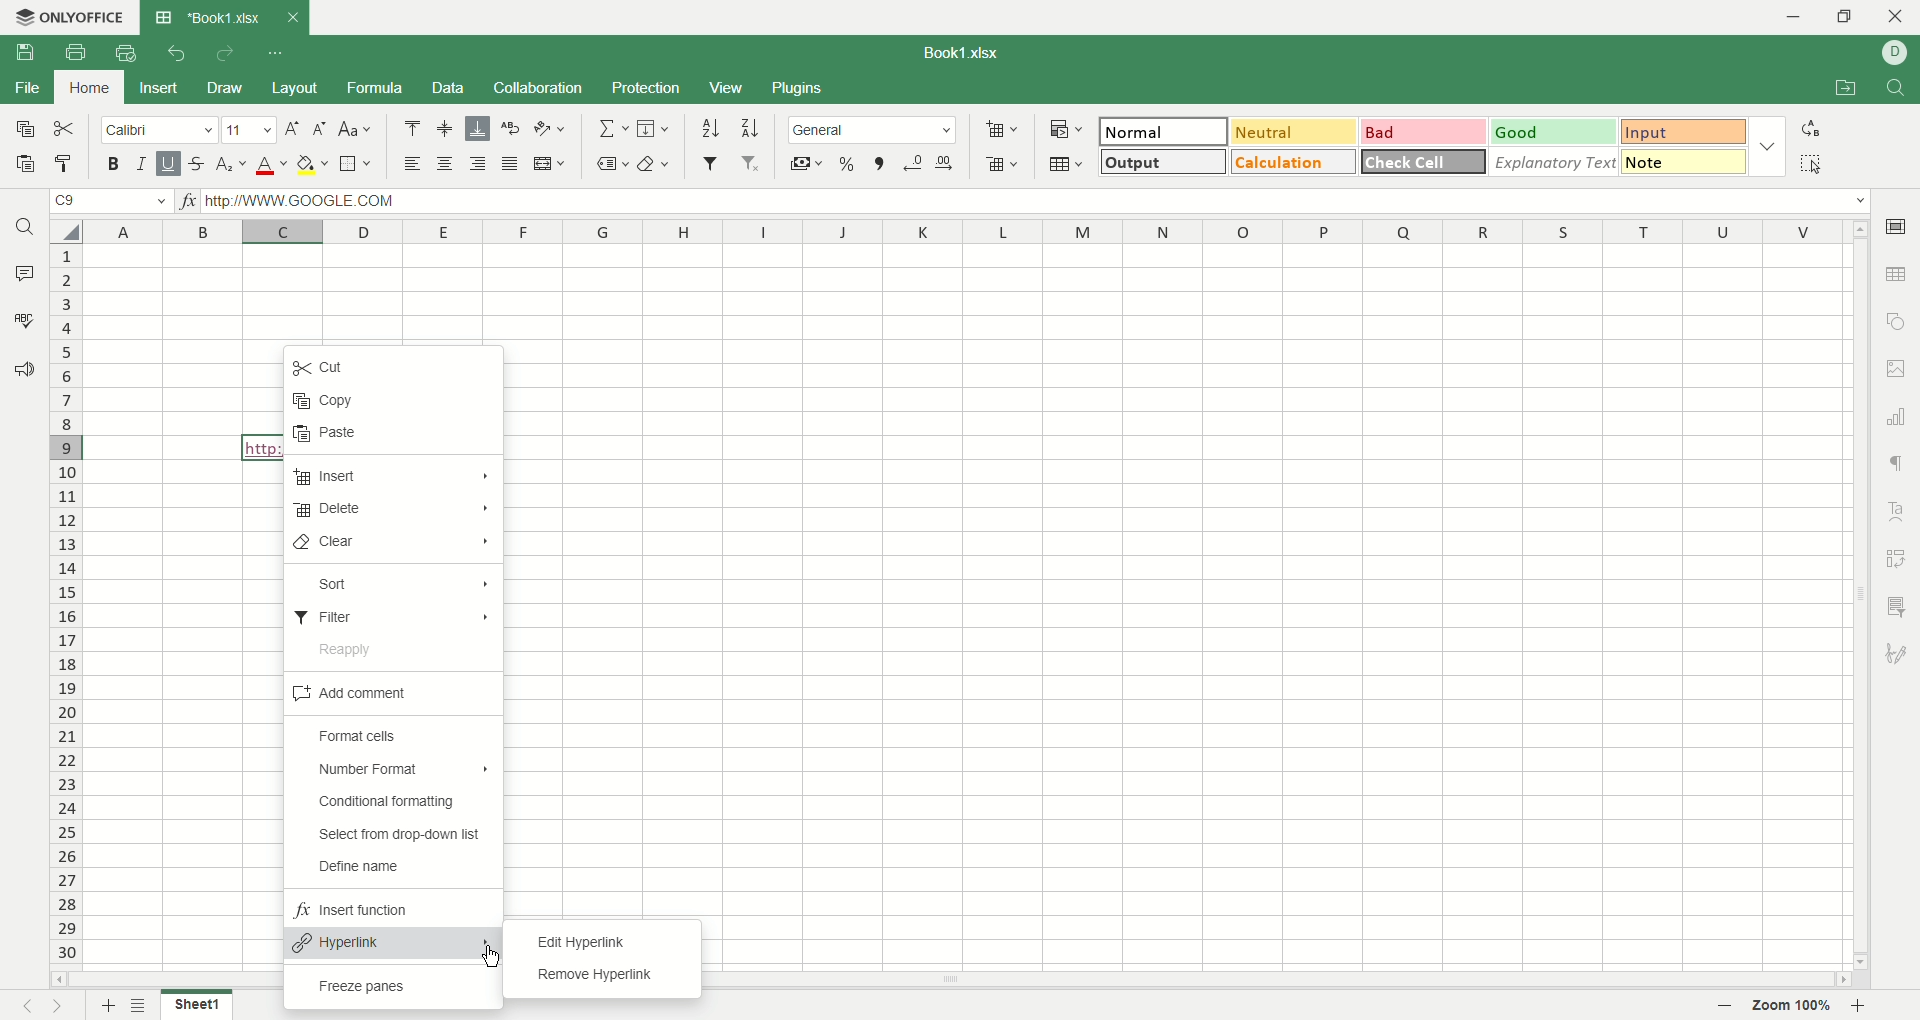 Image resolution: width=1920 pixels, height=1020 pixels. I want to click on align center, so click(445, 164).